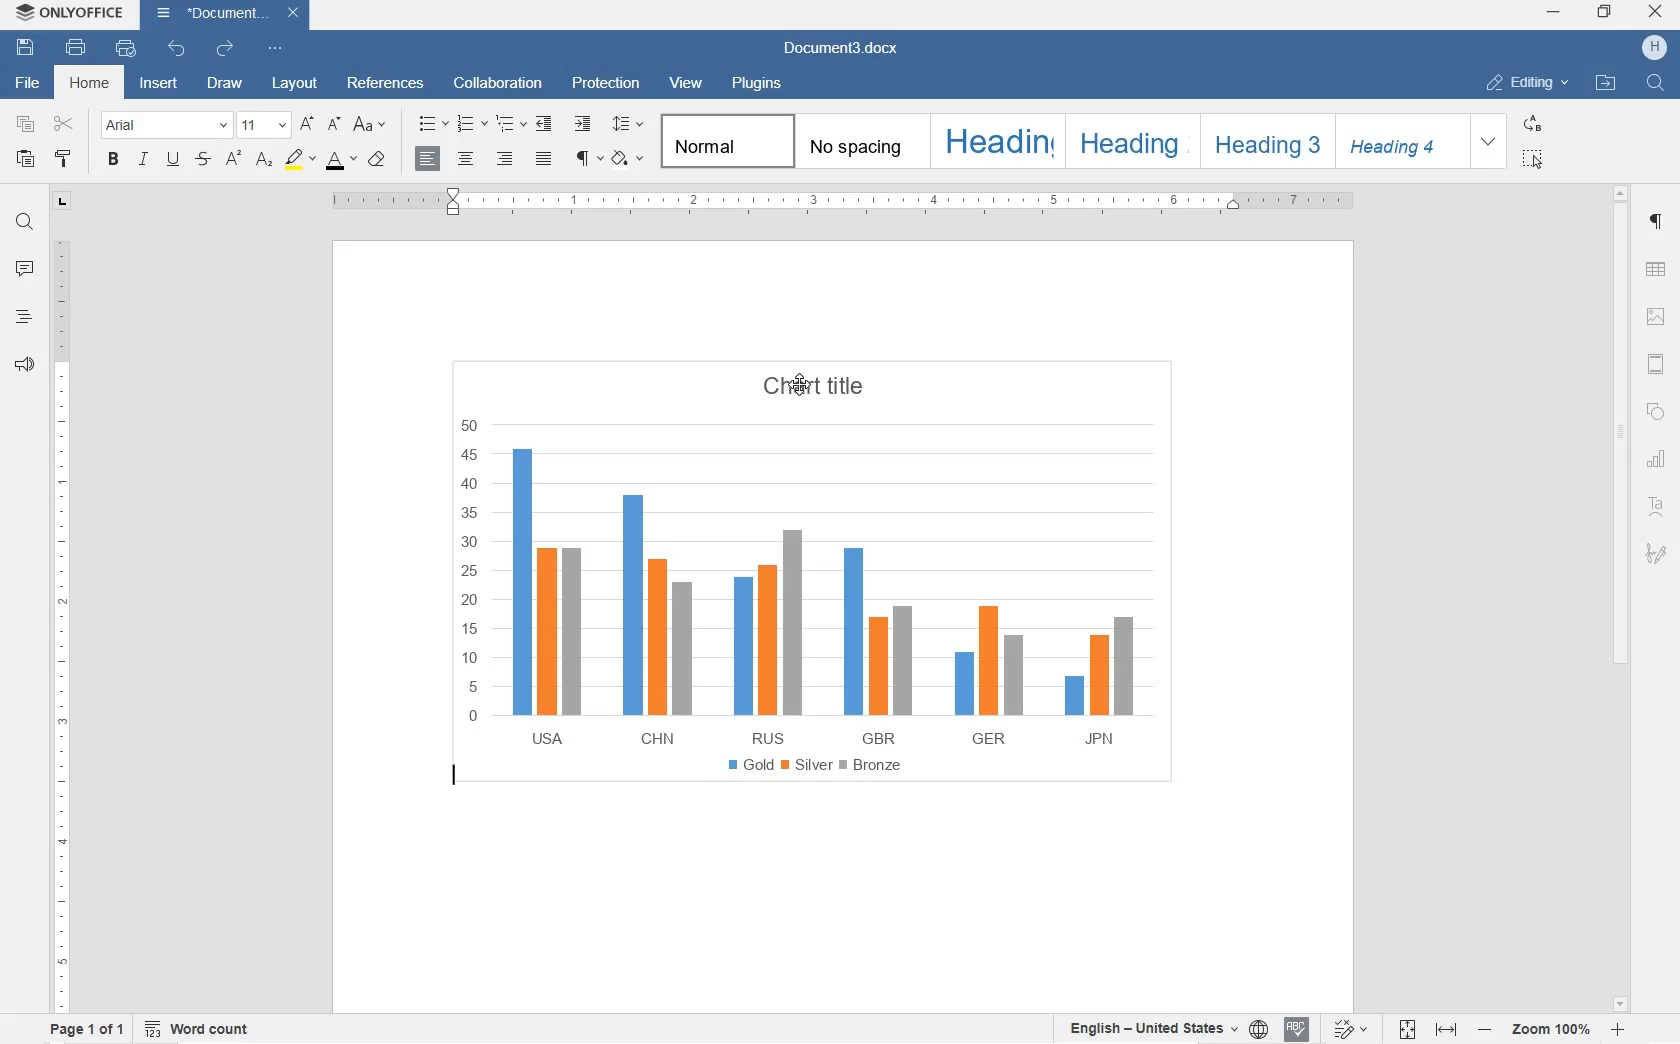 This screenshot has height=1044, width=1680. What do you see at coordinates (1525, 84) in the screenshot?
I see `EDITING` at bounding box center [1525, 84].